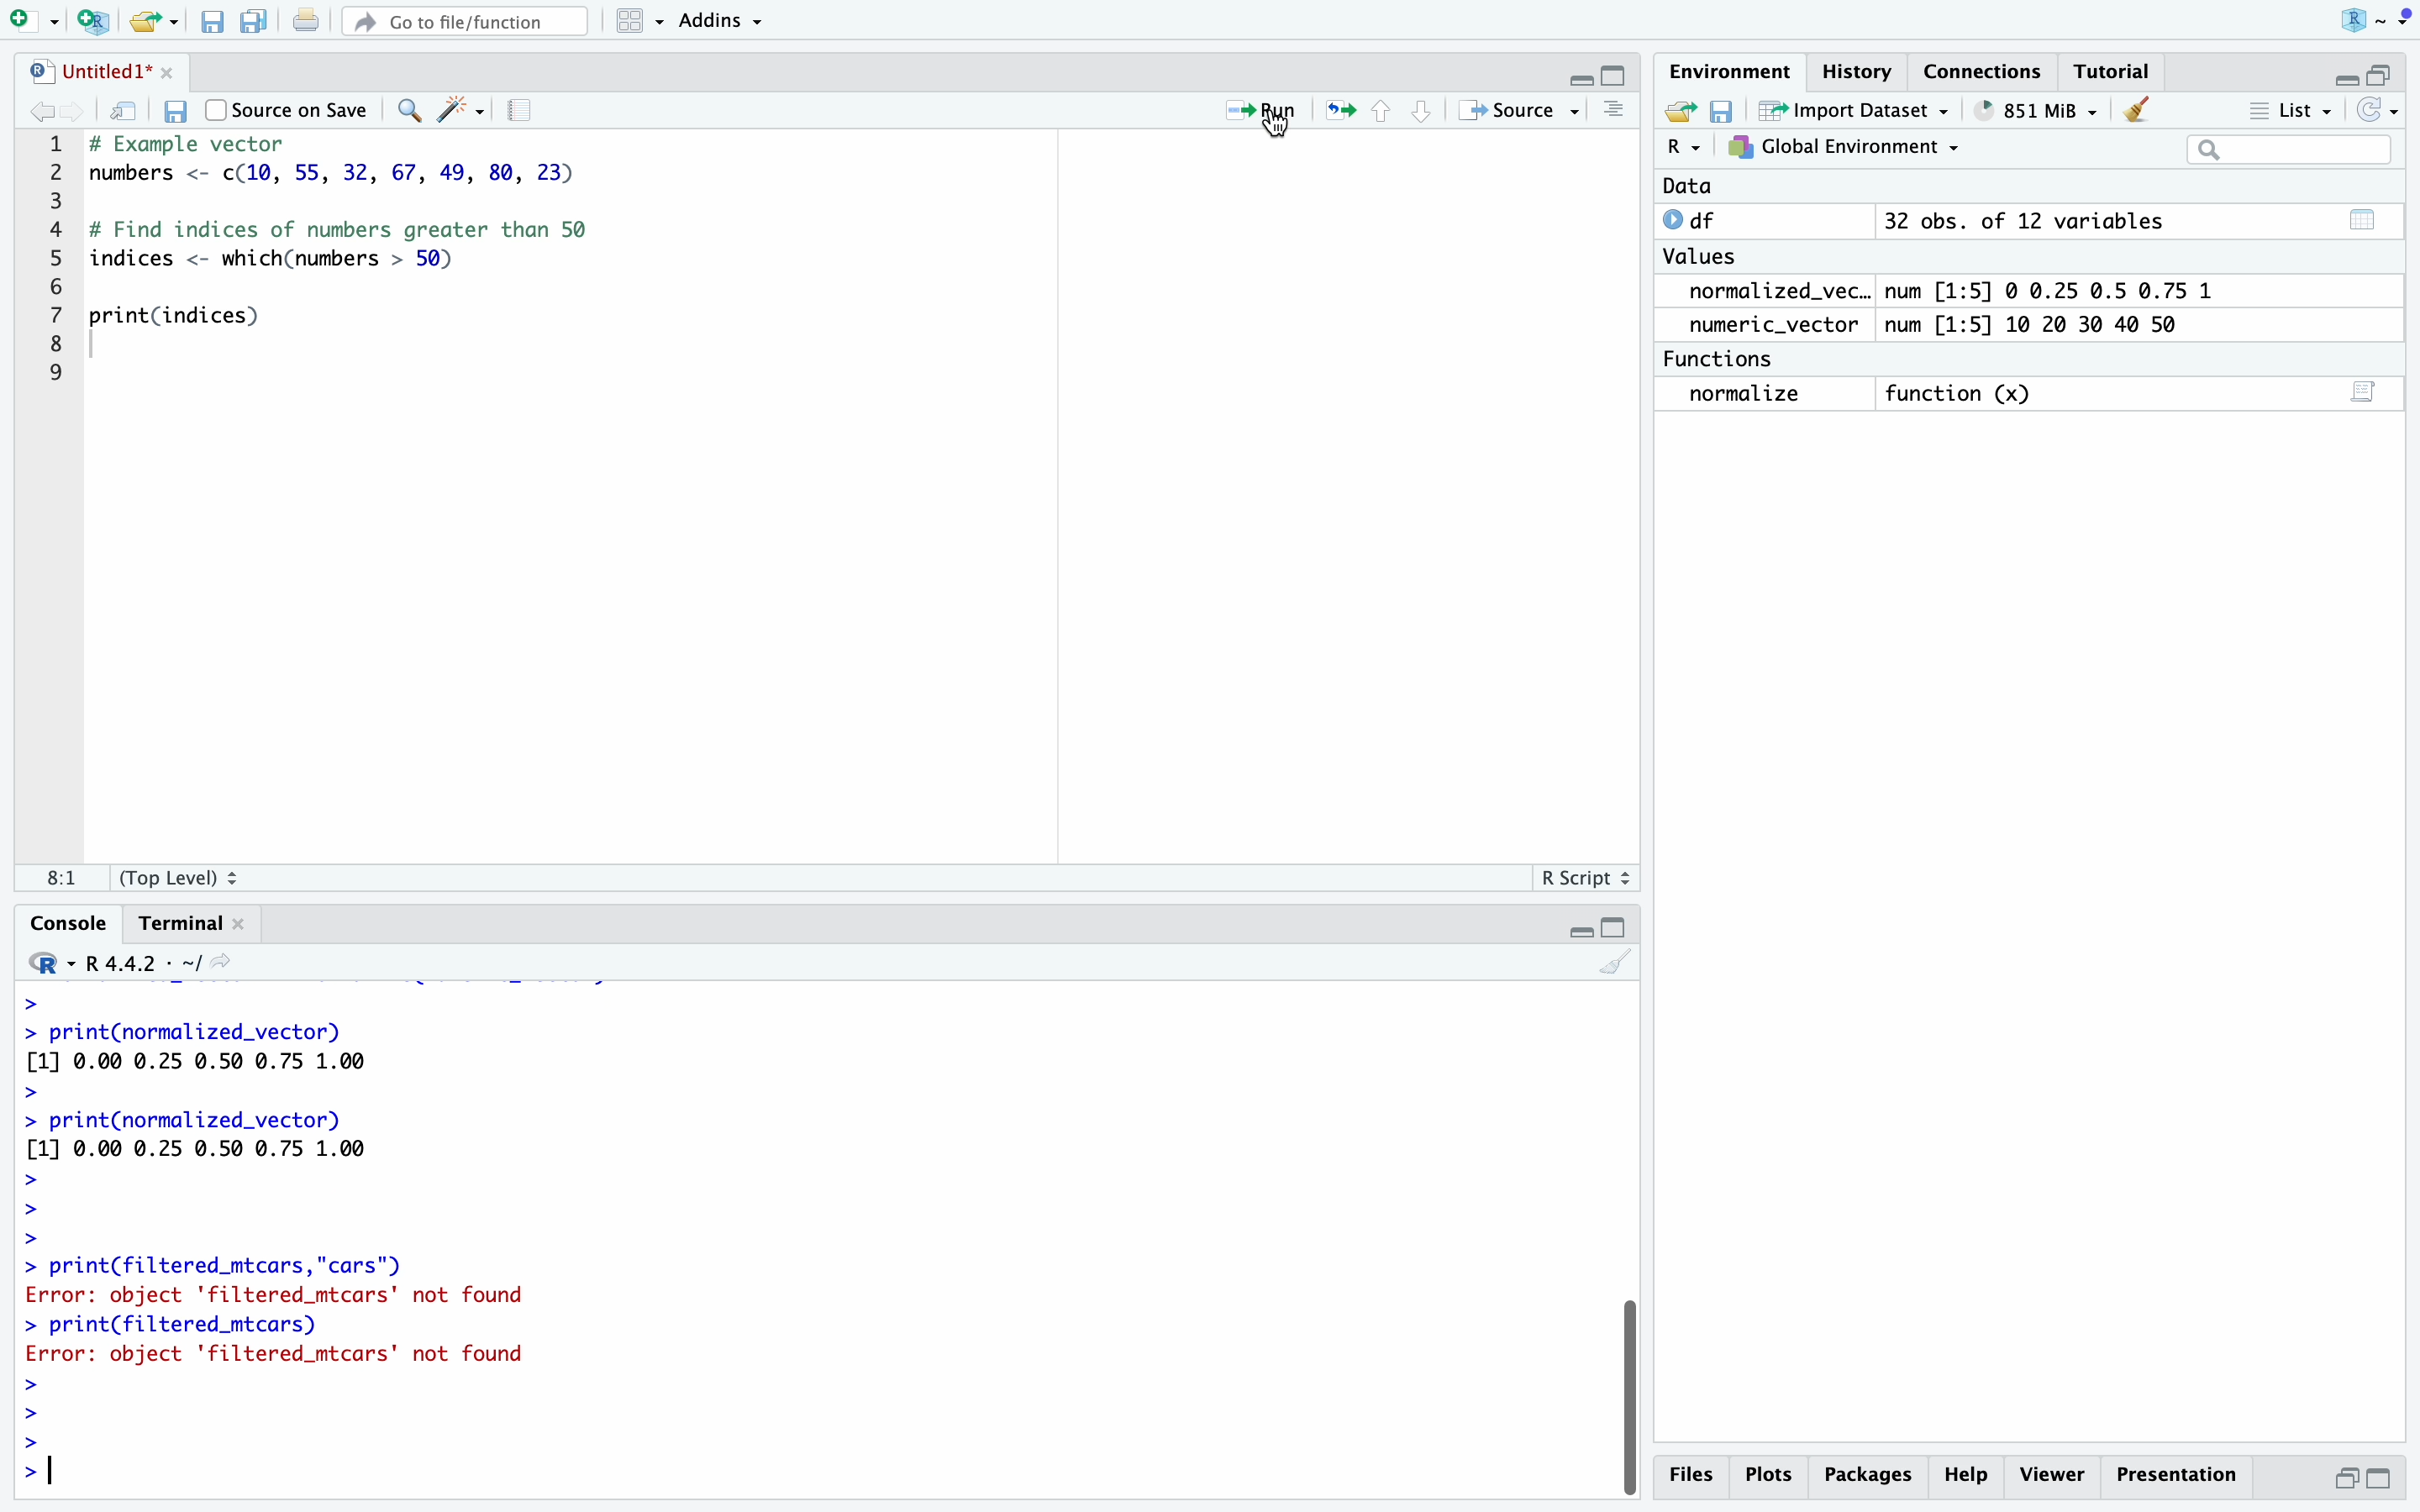  What do you see at coordinates (1523, 110) in the screenshot?
I see `Source ` at bounding box center [1523, 110].